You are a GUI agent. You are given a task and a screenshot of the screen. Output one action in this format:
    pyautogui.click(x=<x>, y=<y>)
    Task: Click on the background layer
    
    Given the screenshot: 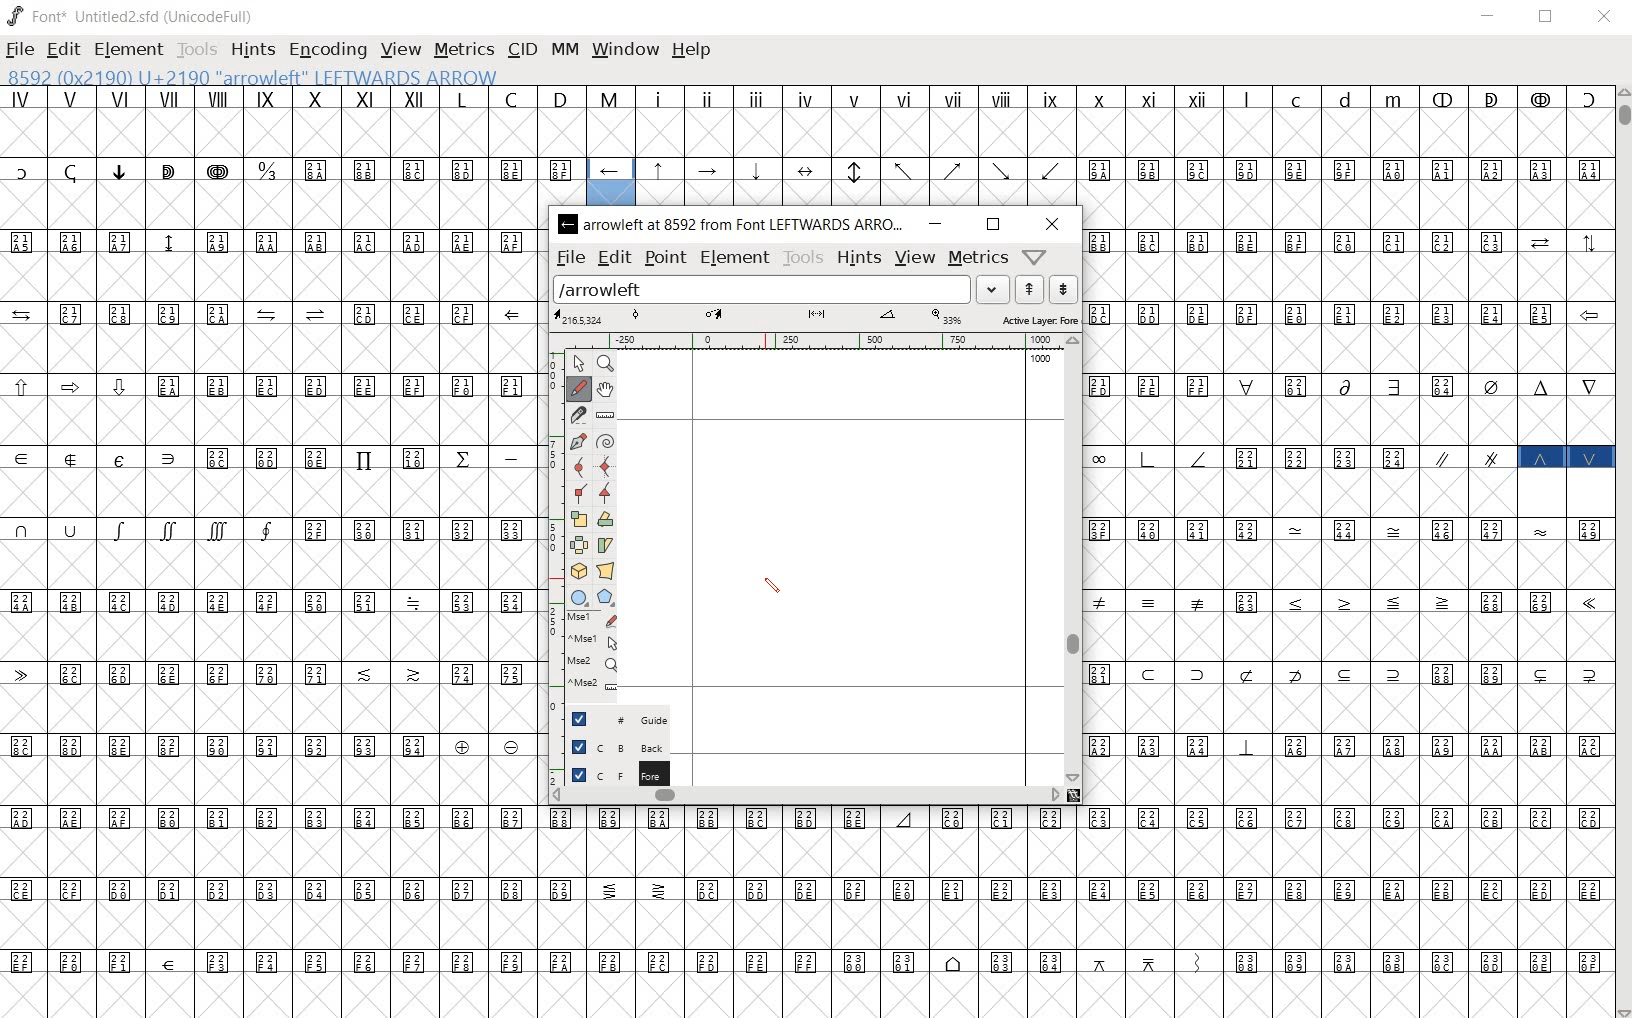 What is the action you would take?
    pyautogui.click(x=612, y=747)
    